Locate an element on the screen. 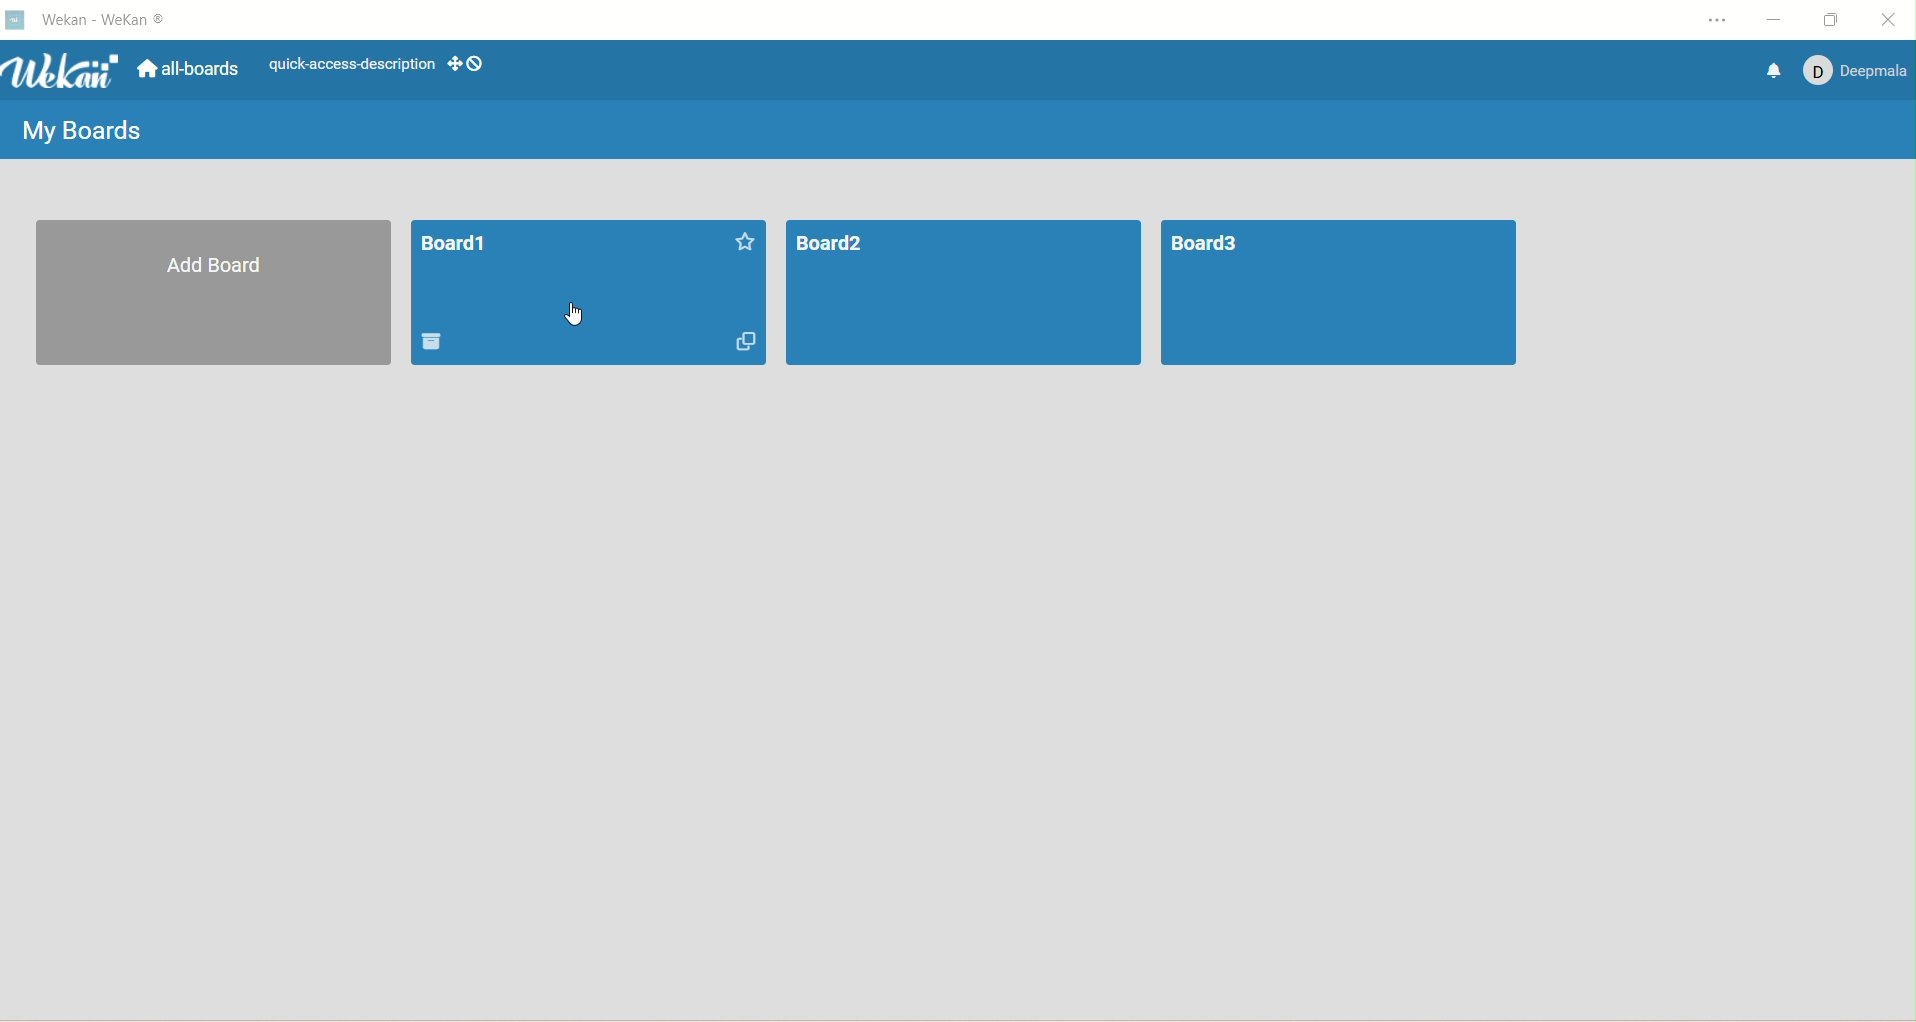 Image resolution: width=1916 pixels, height=1022 pixels. duplicate board is located at coordinates (746, 341).